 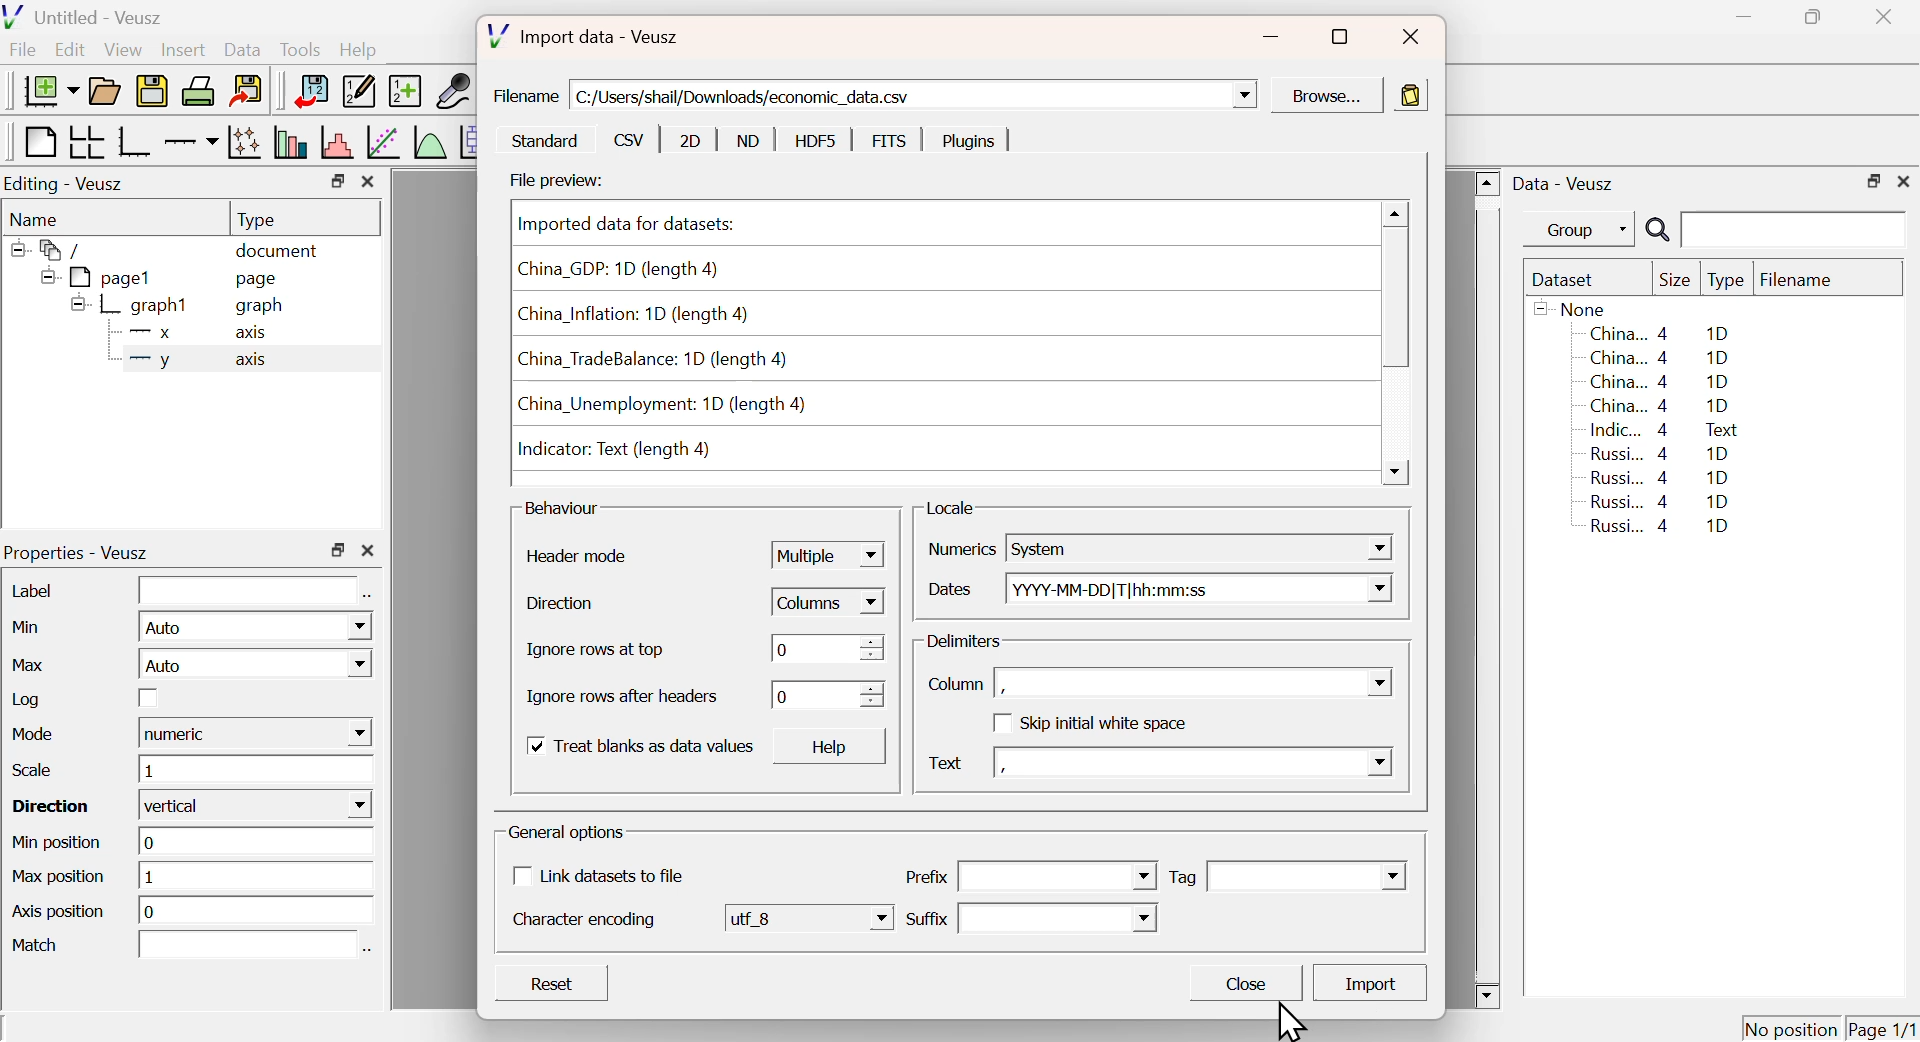 I want to click on X axis, so click(x=189, y=333).